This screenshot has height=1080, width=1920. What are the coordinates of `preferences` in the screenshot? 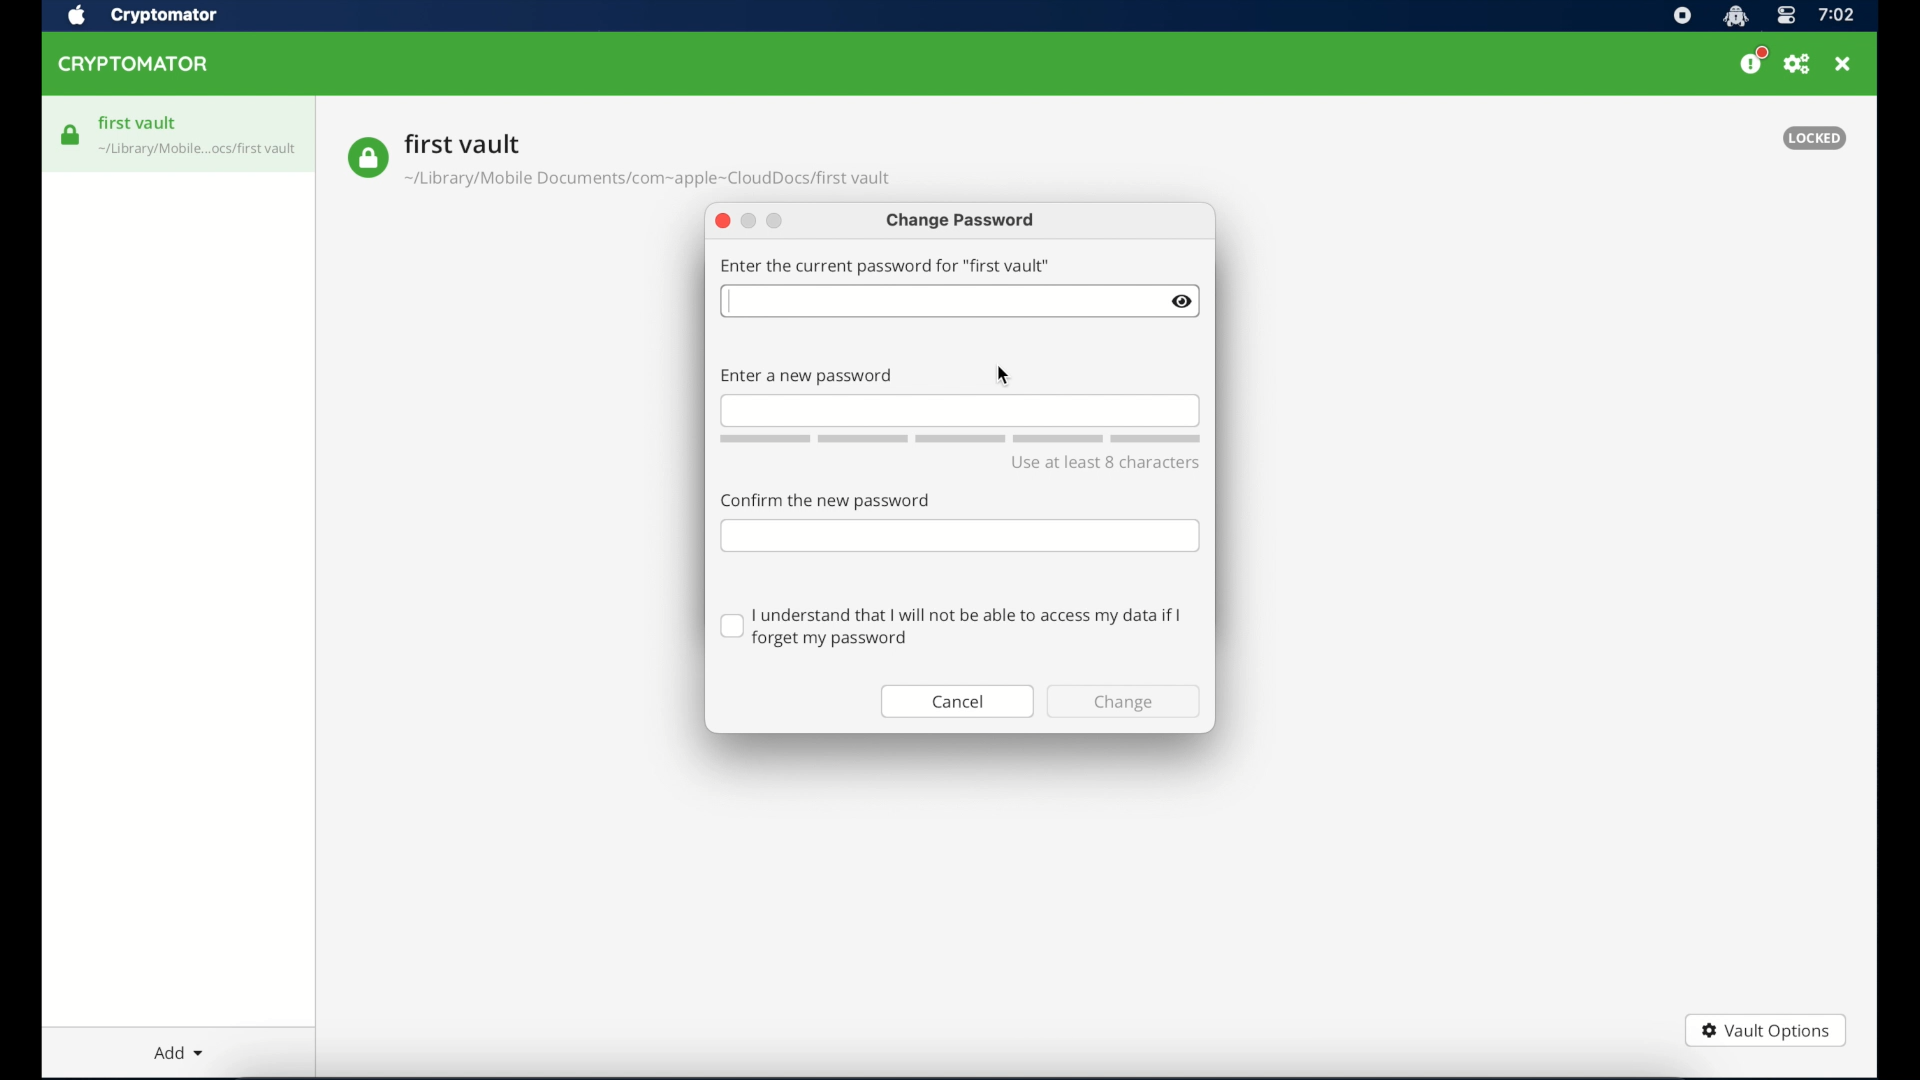 It's located at (1797, 65).